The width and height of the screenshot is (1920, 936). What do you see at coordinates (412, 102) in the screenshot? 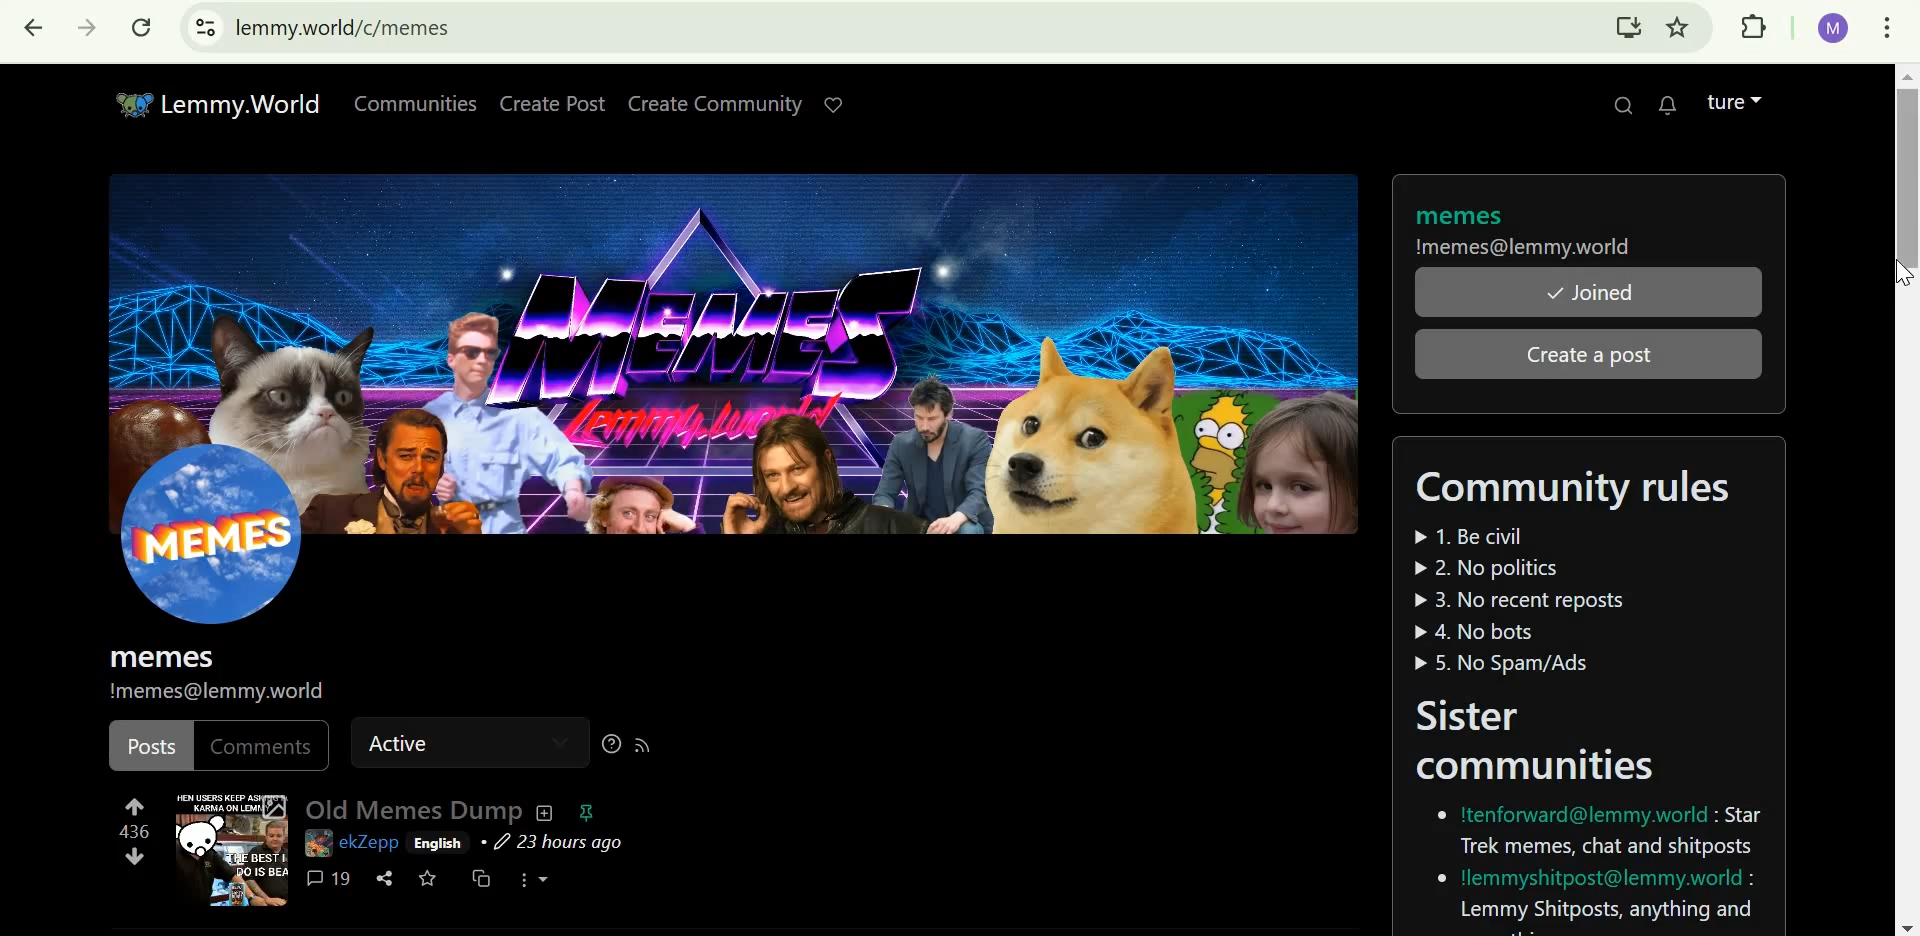
I see `communities` at bounding box center [412, 102].